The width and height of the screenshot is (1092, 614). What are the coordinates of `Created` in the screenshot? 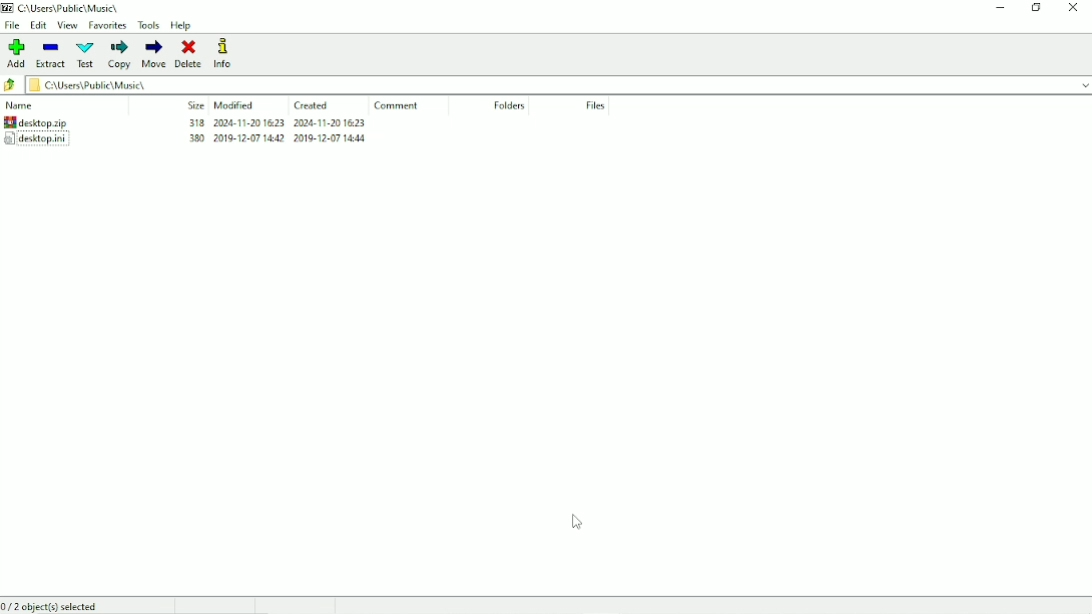 It's located at (314, 105).